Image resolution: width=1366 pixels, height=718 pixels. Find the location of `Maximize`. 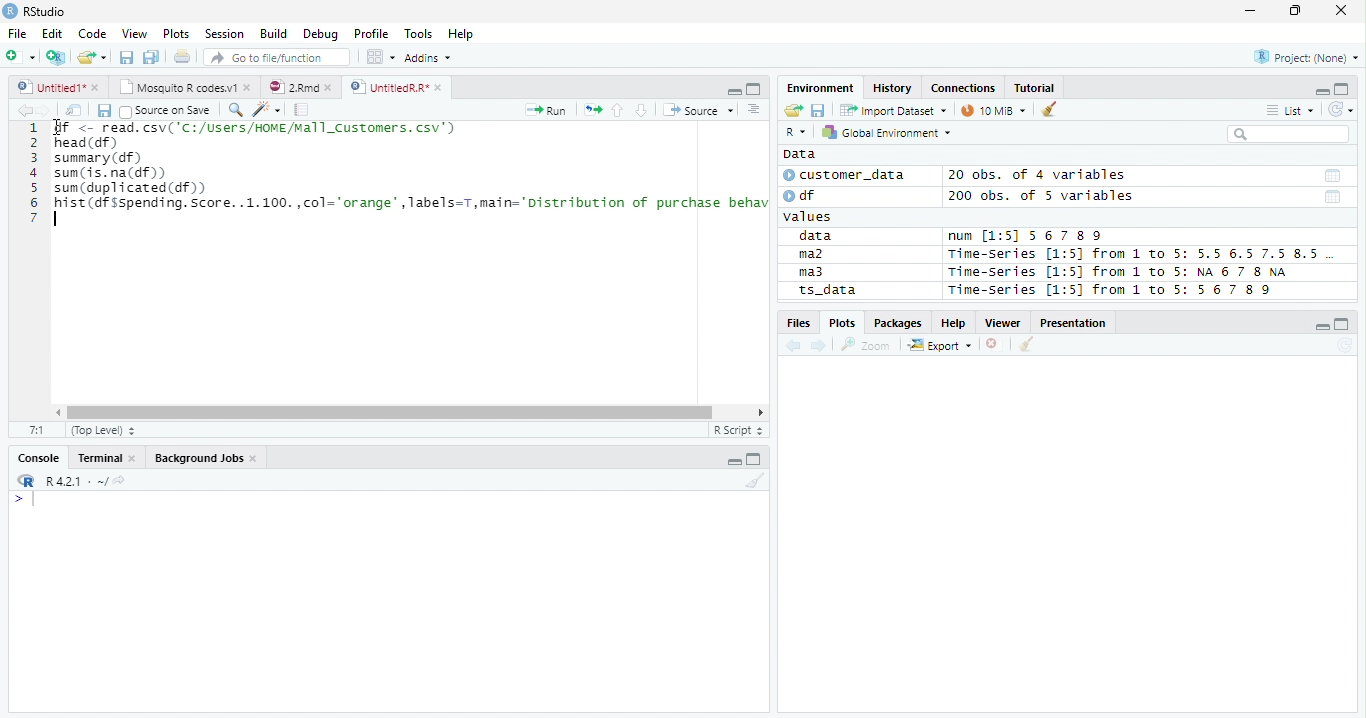

Maximize is located at coordinates (756, 460).